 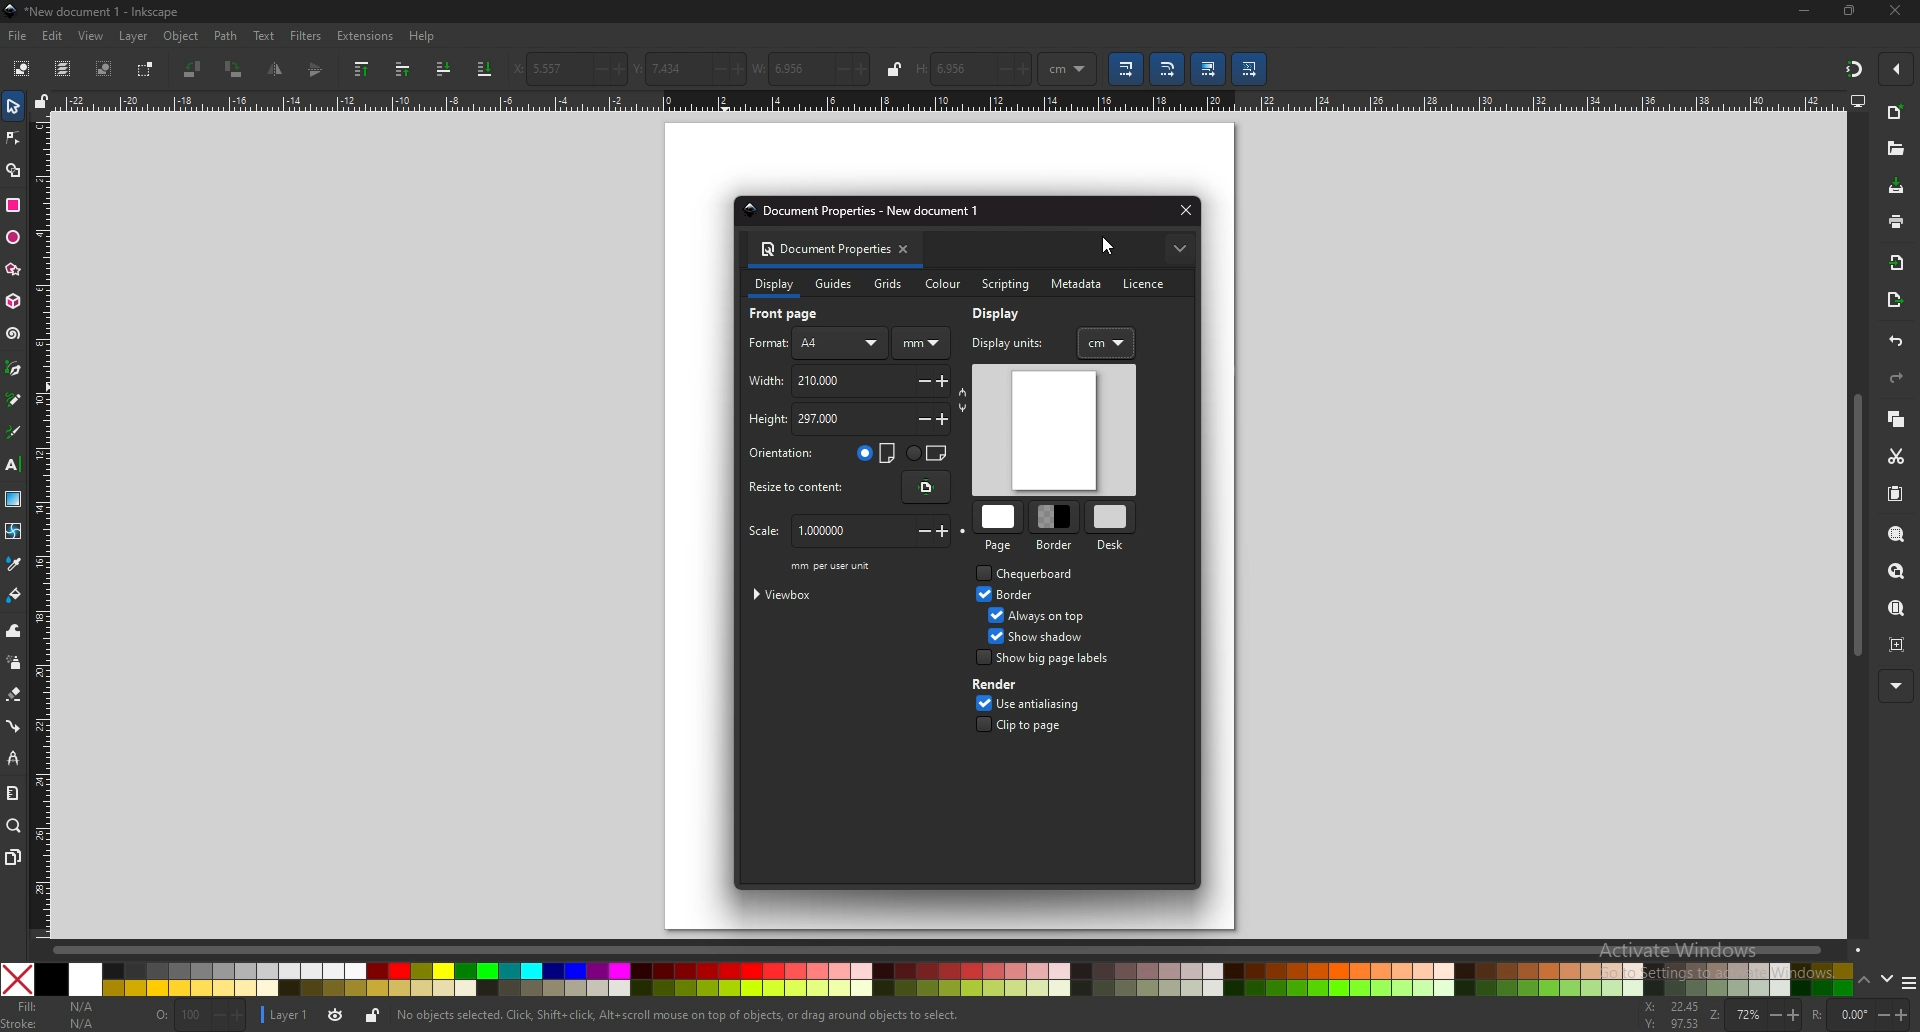 What do you see at coordinates (12, 302) in the screenshot?
I see `3d box` at bounding box center [12, 302].